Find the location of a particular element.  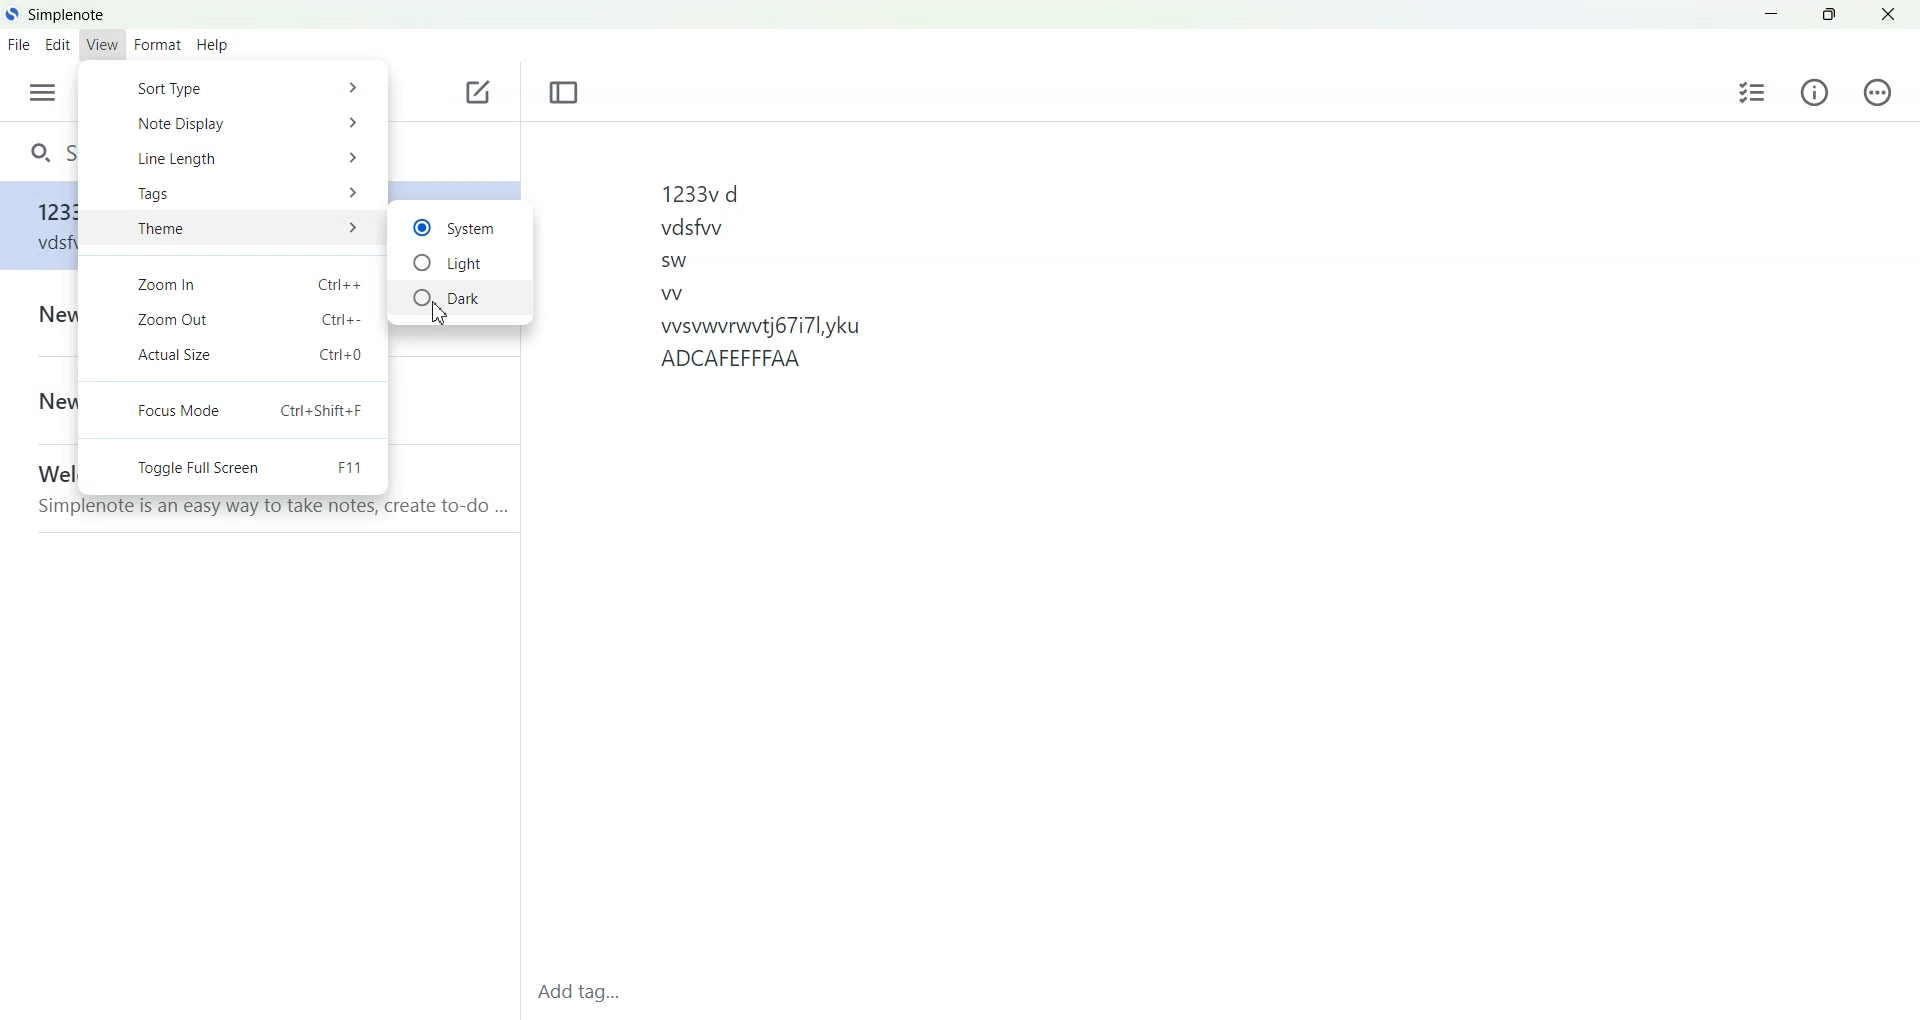

Zoom In is located at coordinates (233, 280).